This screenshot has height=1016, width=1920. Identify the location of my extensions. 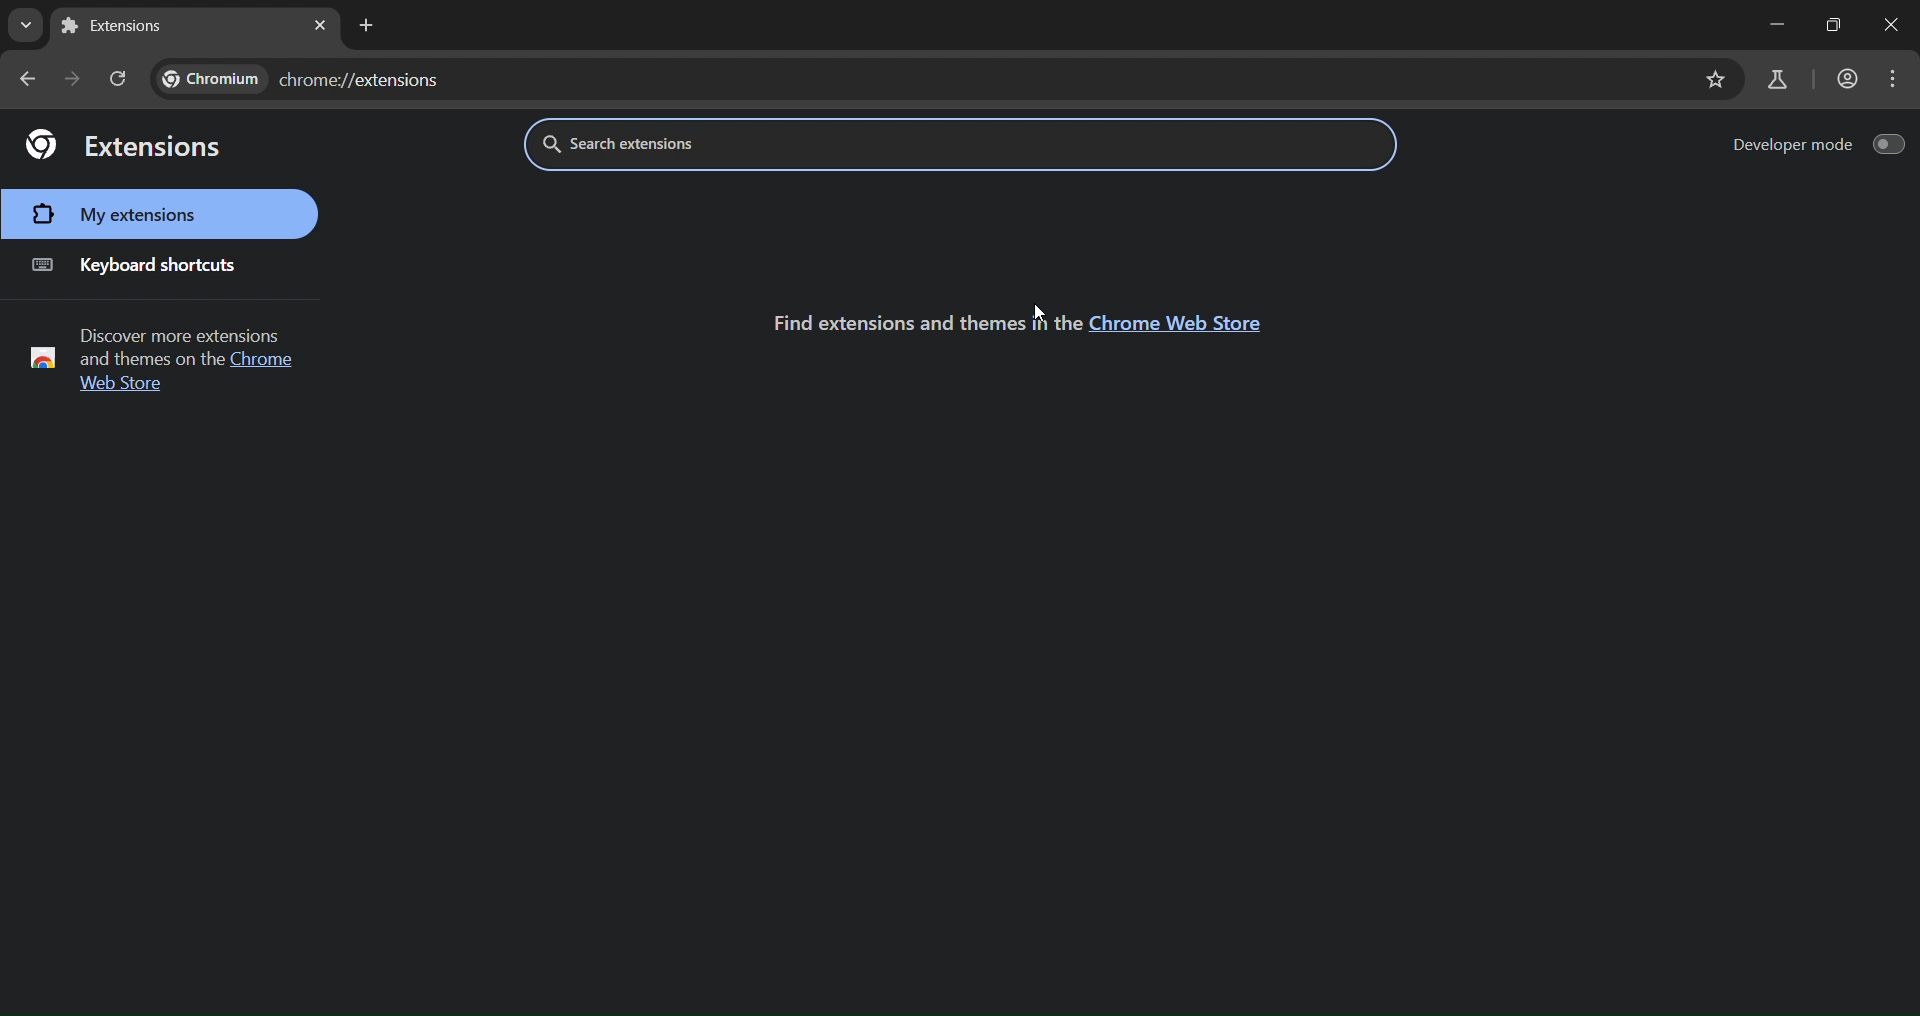
(118, 216).